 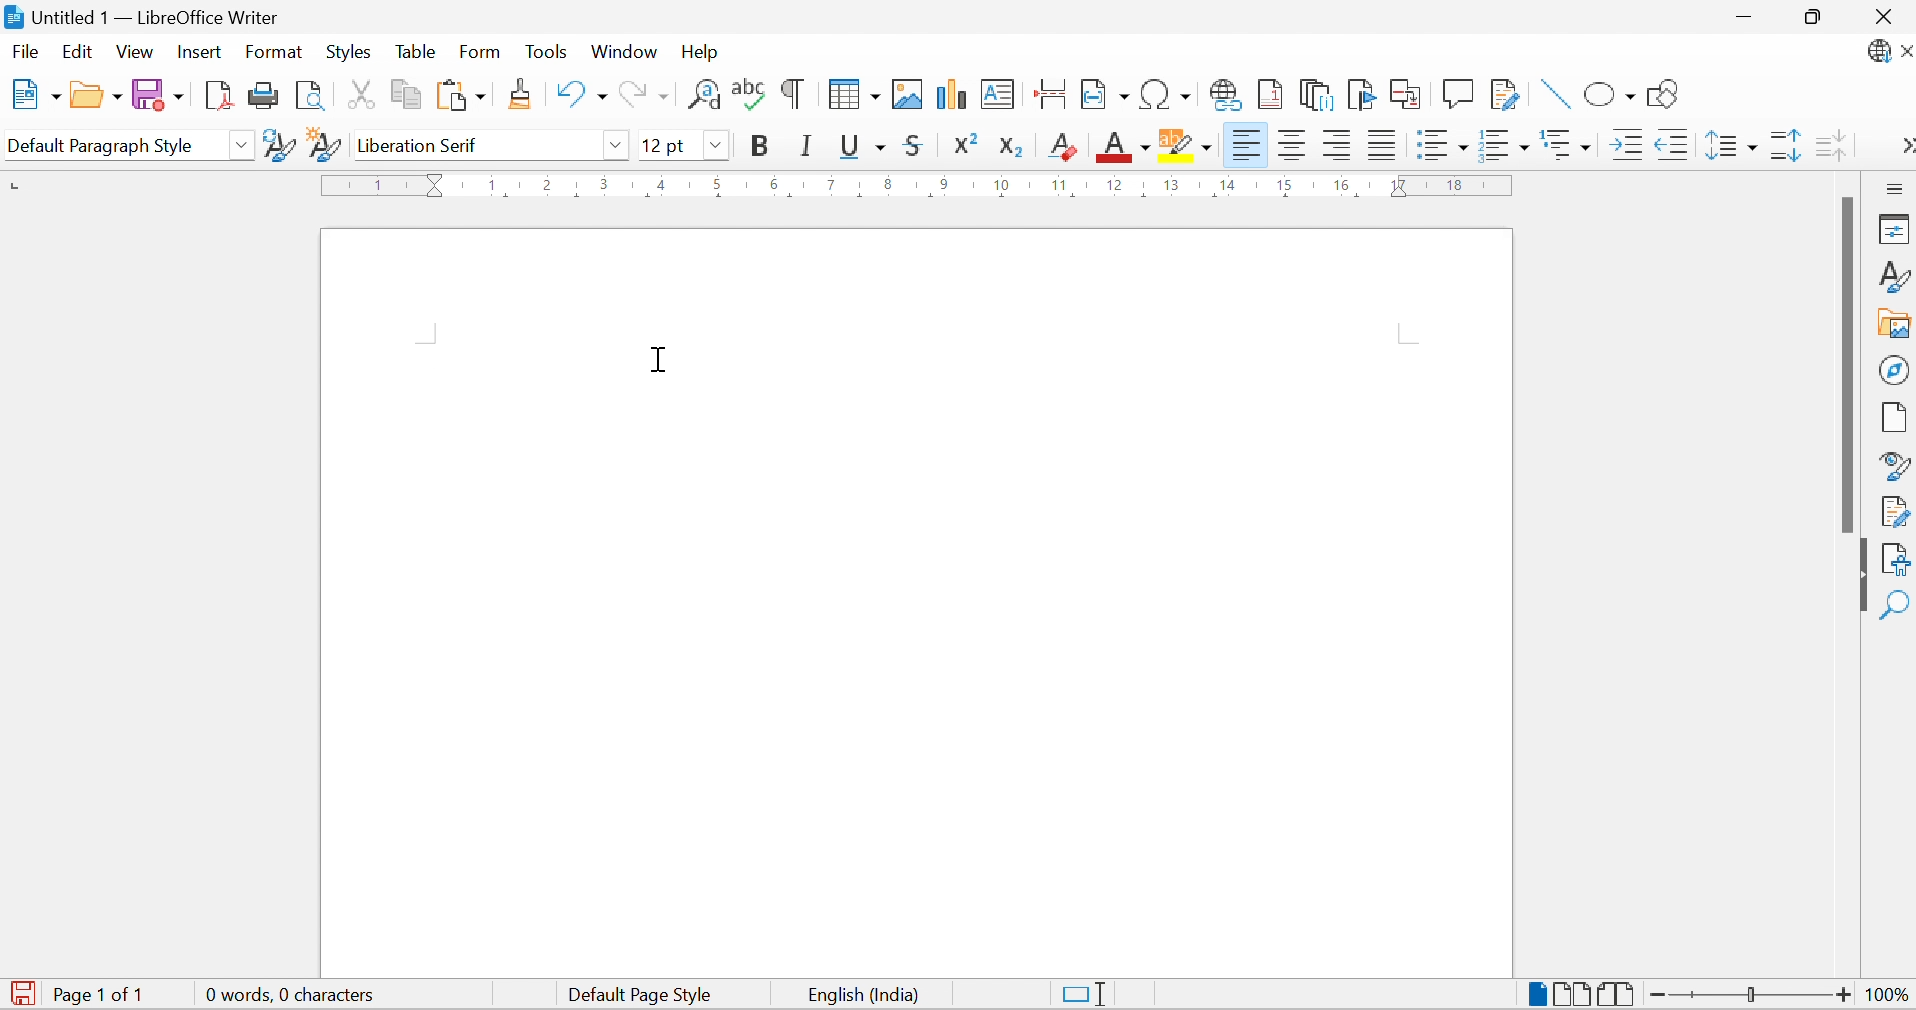 I want to click on 100%, so click(x=1881, y=996).